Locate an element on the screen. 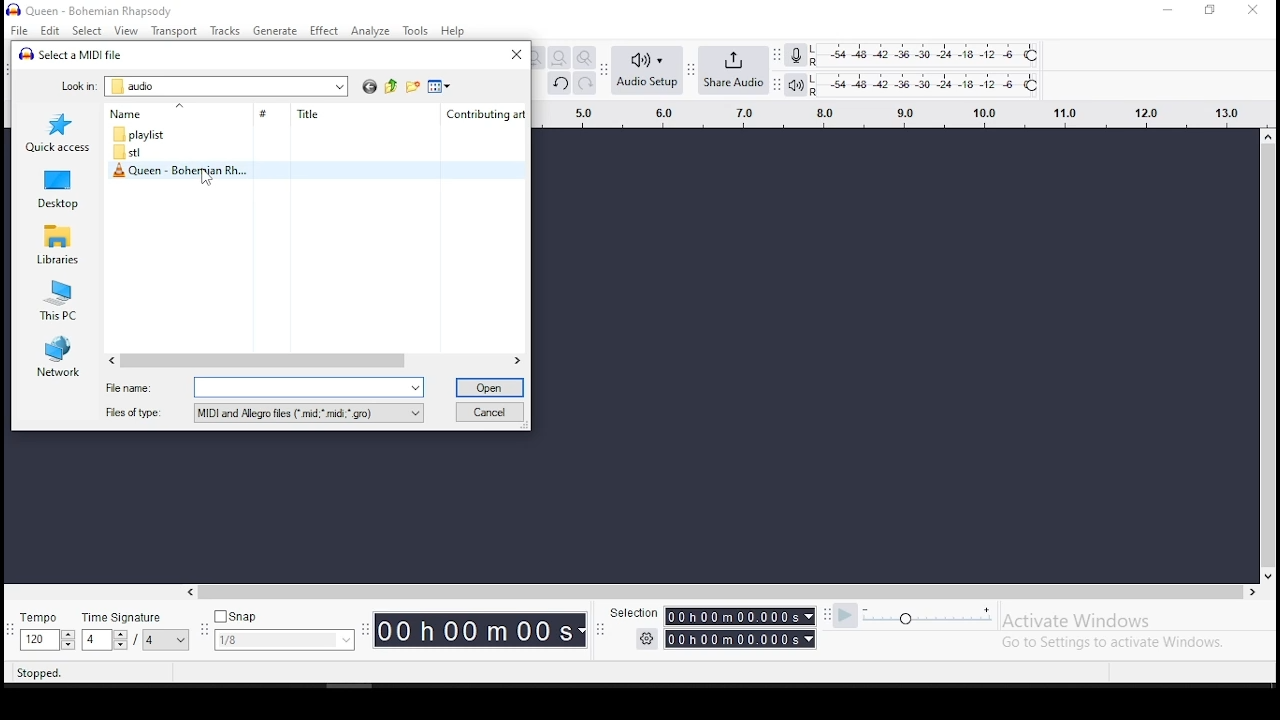 This screenshot has height=720, width=1280. file is located at coordinates (19, 30).